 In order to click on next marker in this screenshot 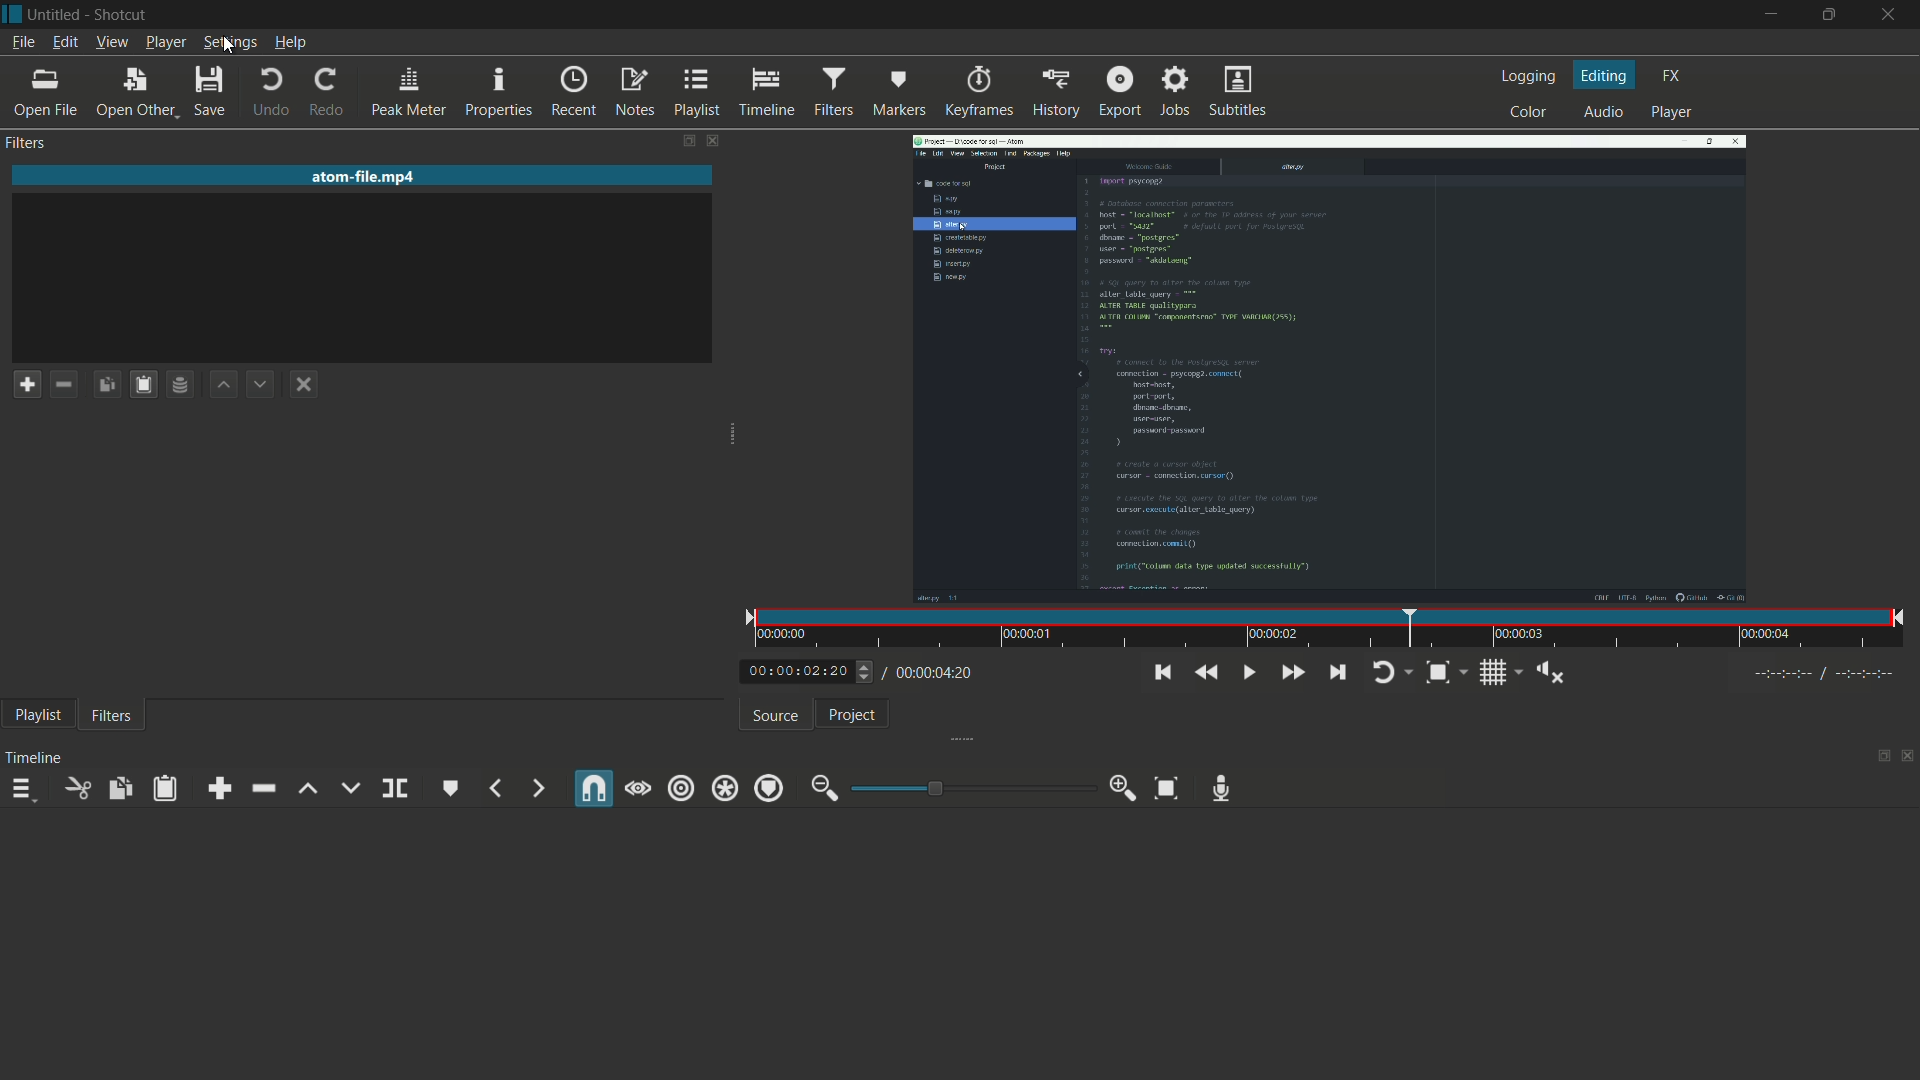, I will do `click(537, 787)`.